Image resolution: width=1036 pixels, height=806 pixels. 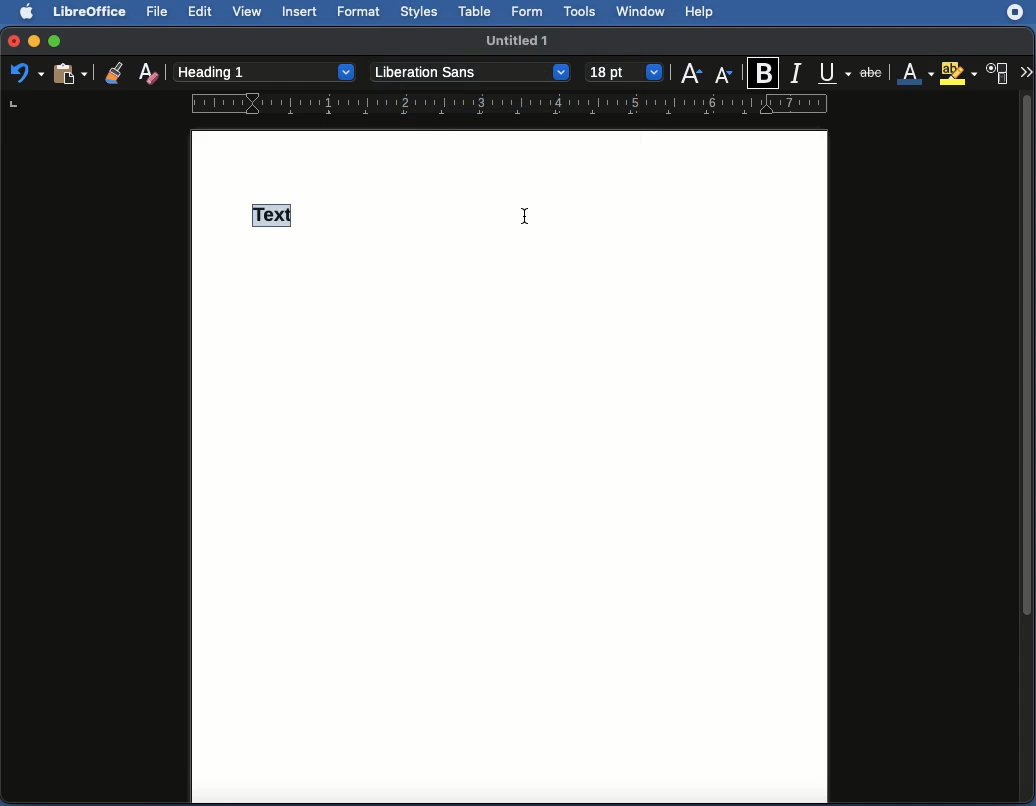 I want to click on Clipboard, so click(x=68, y=75).